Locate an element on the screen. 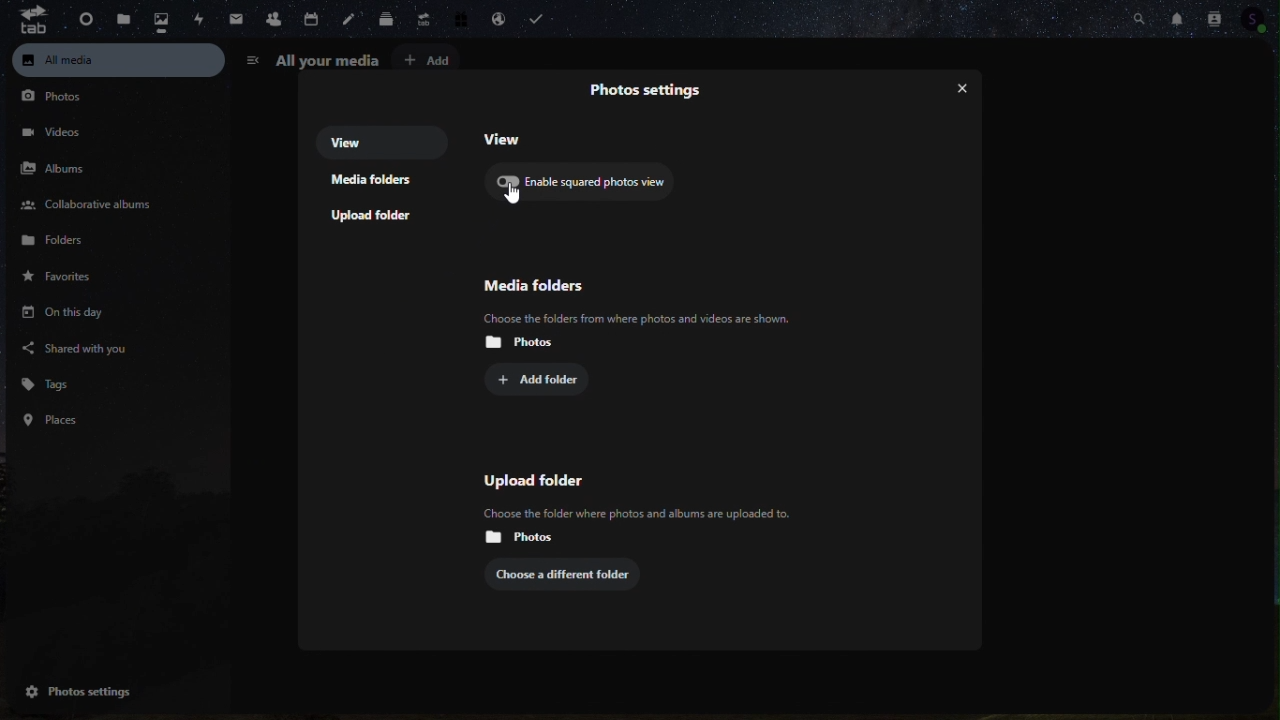 Image resolution: width=1280 pixels, height=720 pixels. Favourite is located at coordinates (72, 281).